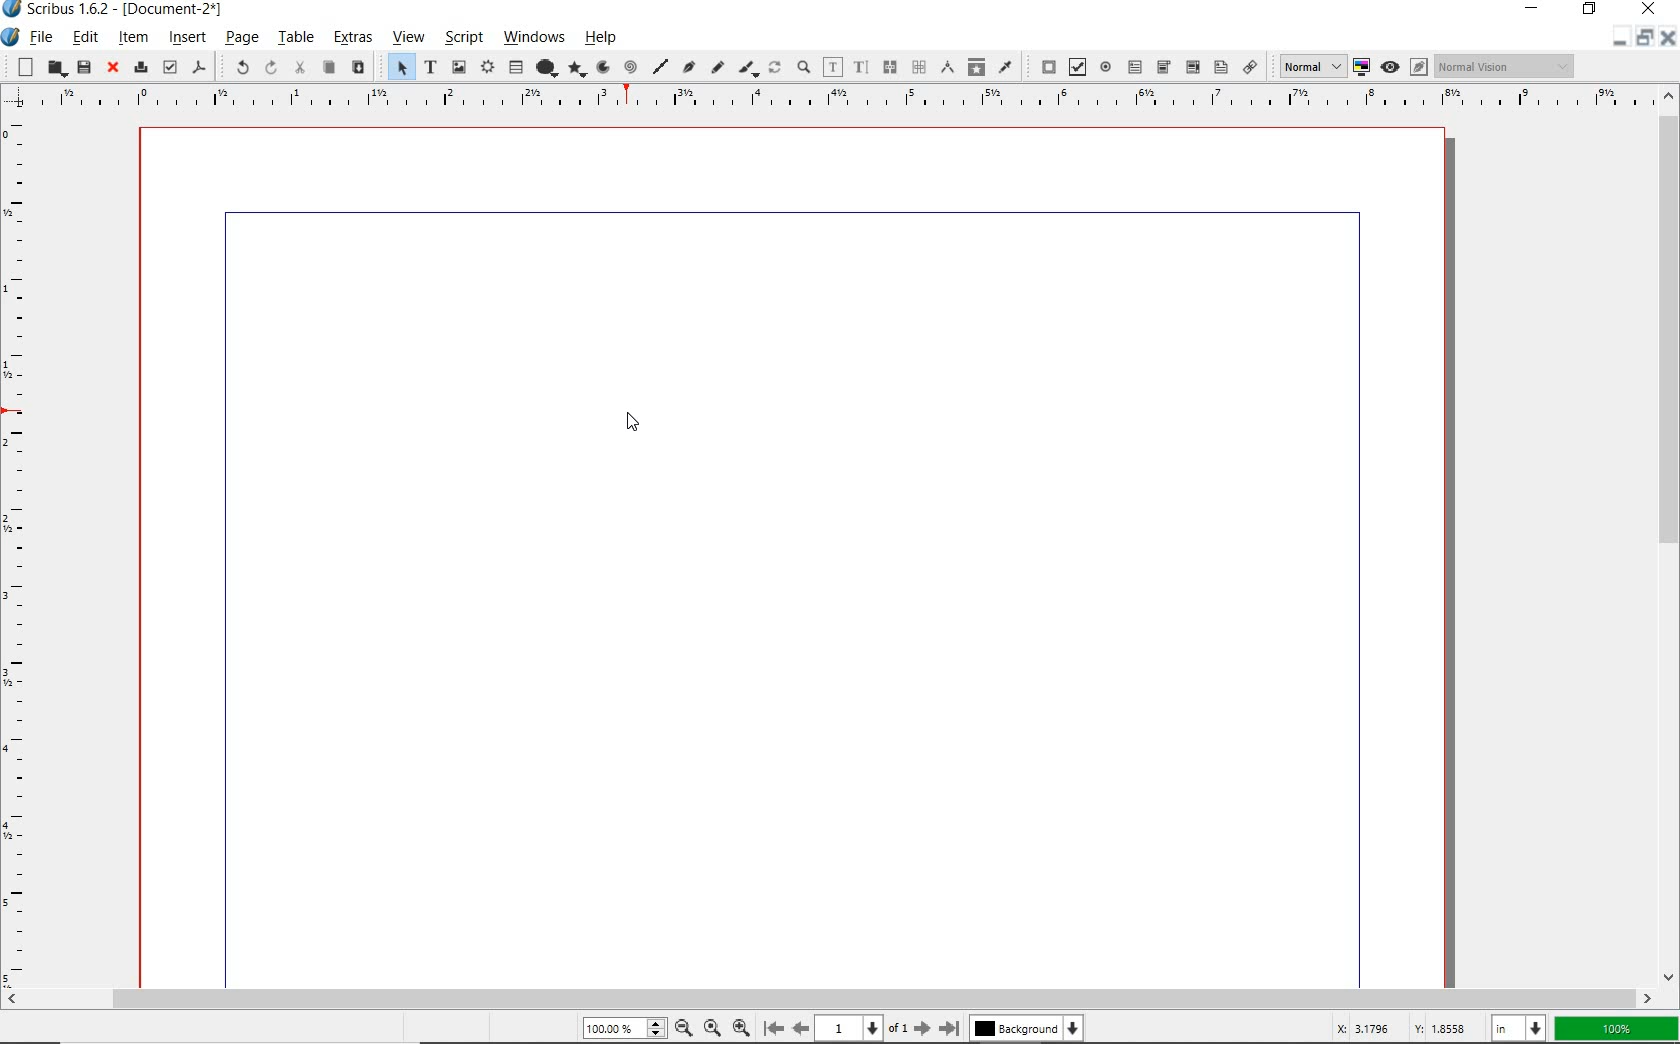 The width and height of the screenshot is (1680, 1044). I want to click on ruler, so click(839, 101).